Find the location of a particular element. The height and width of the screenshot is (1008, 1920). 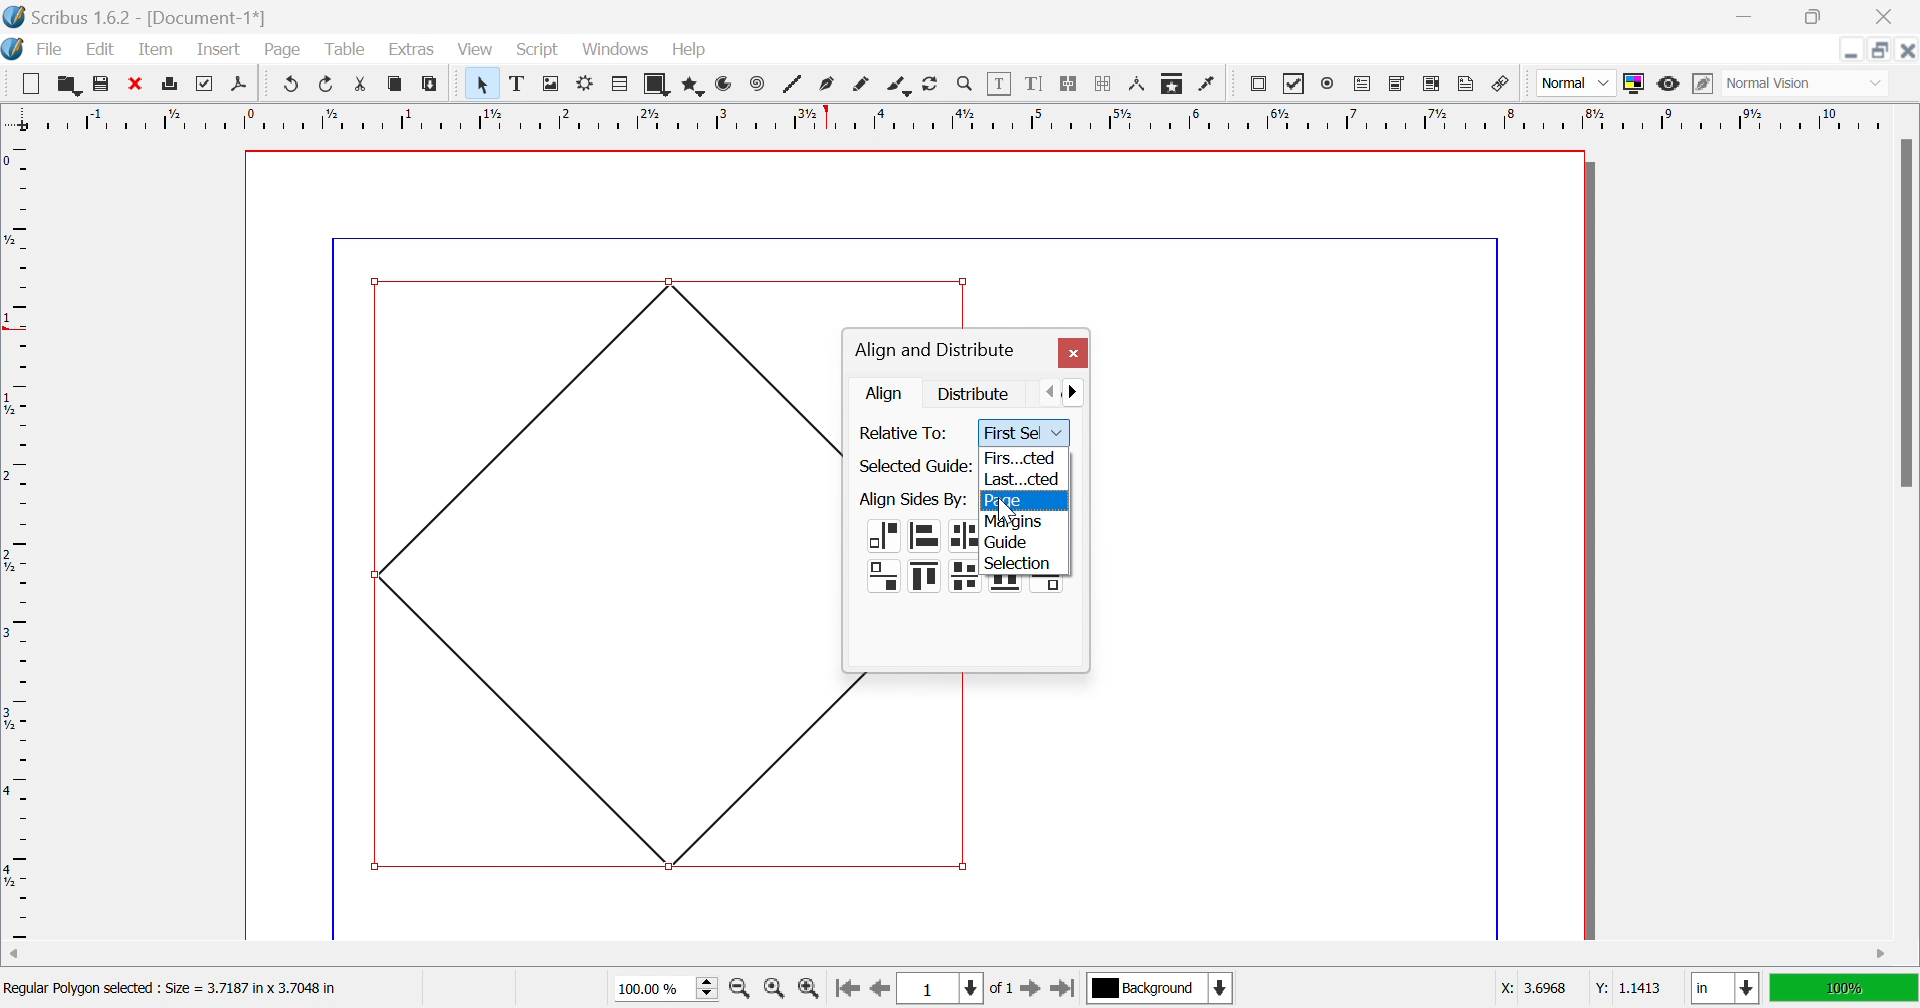

Toggle Color Management System is located at coordinates (1633, 83).